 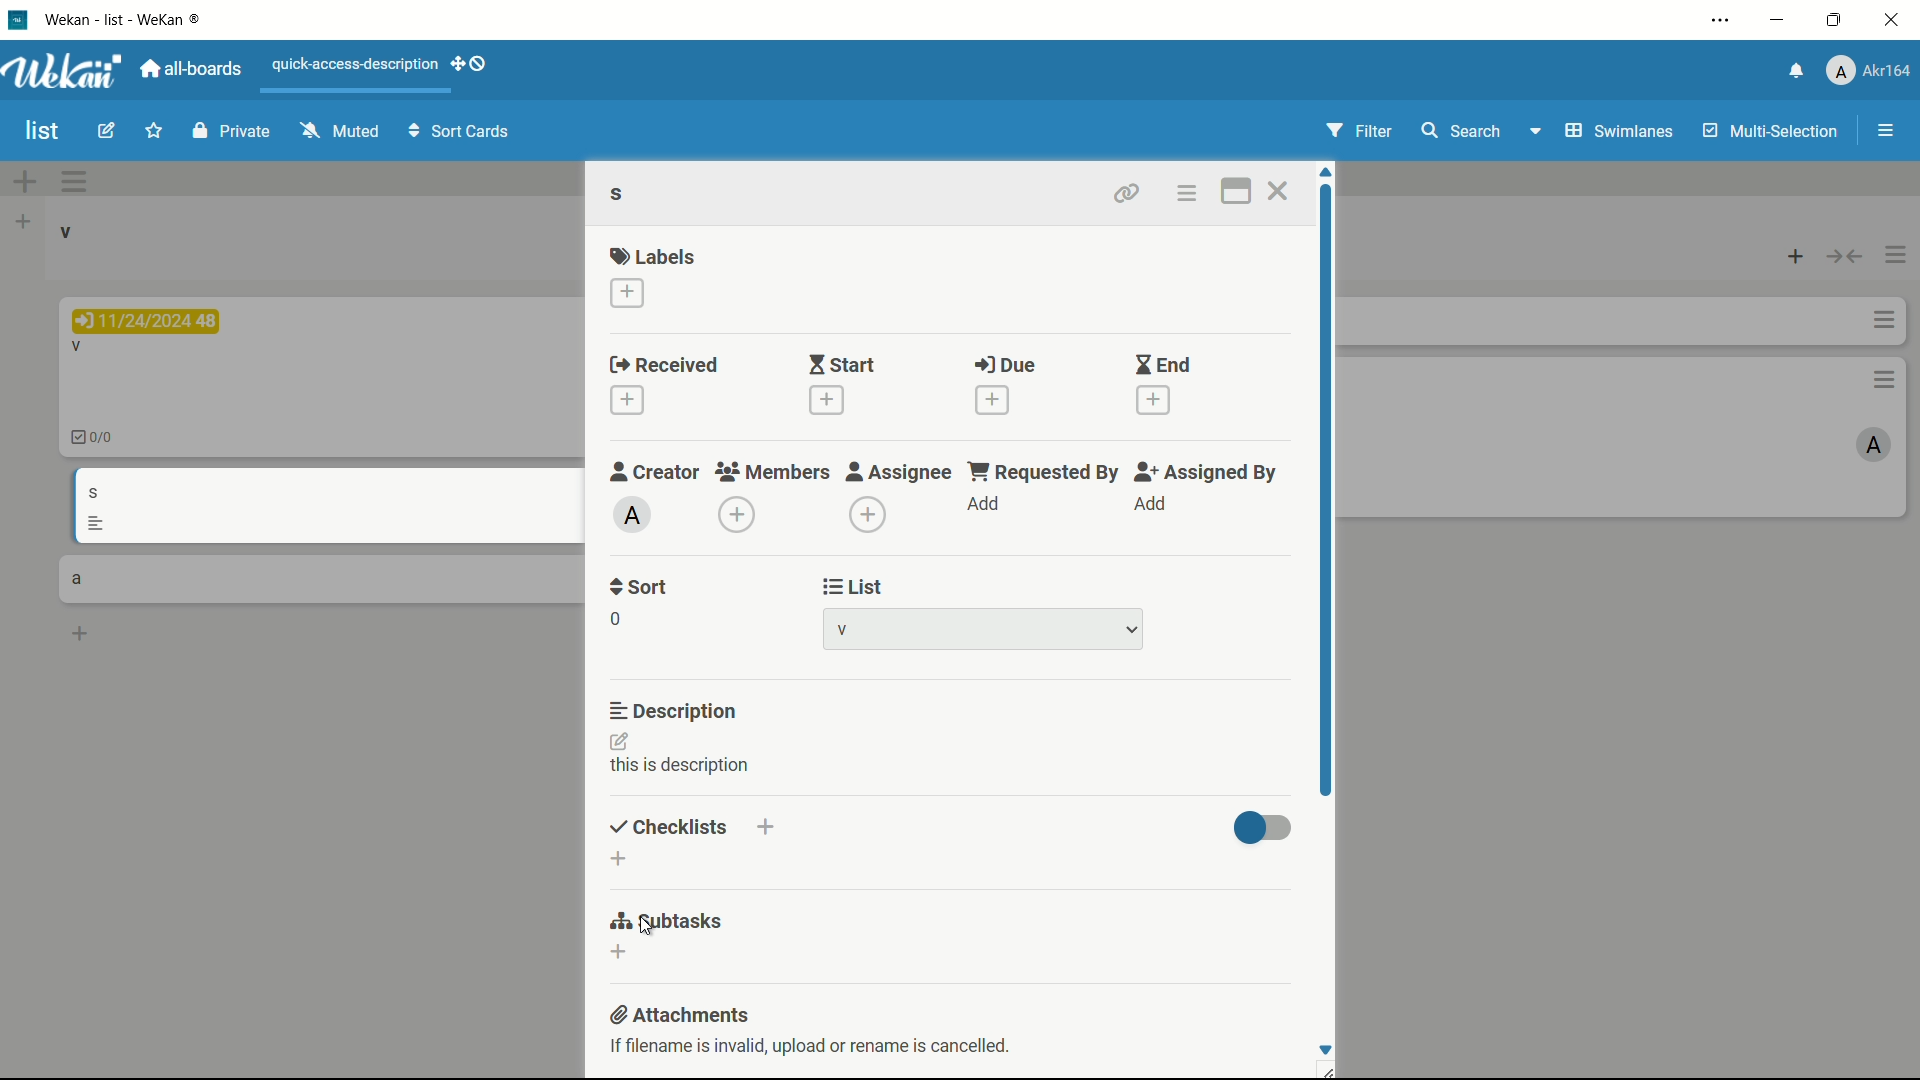 I want to click on swimlanes, so click(x=1621, y=132).